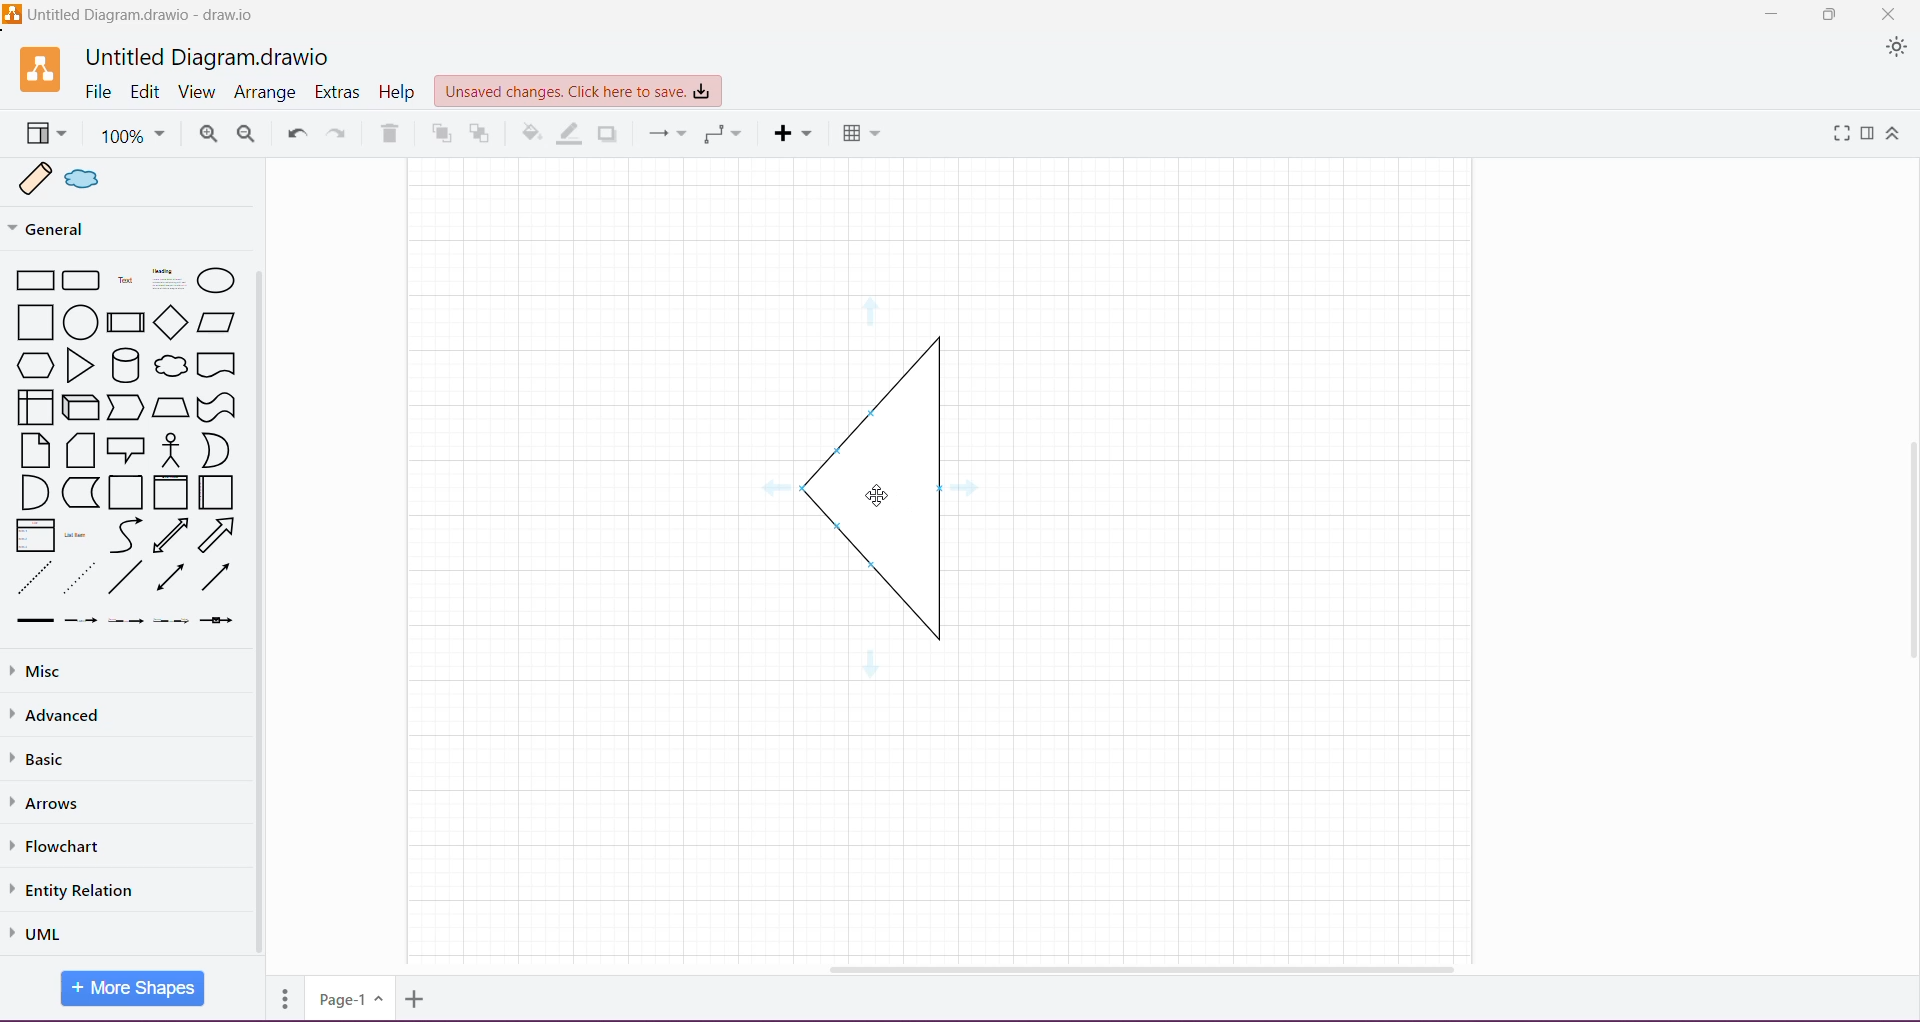  I want to click on Redo, so click(340, 132).